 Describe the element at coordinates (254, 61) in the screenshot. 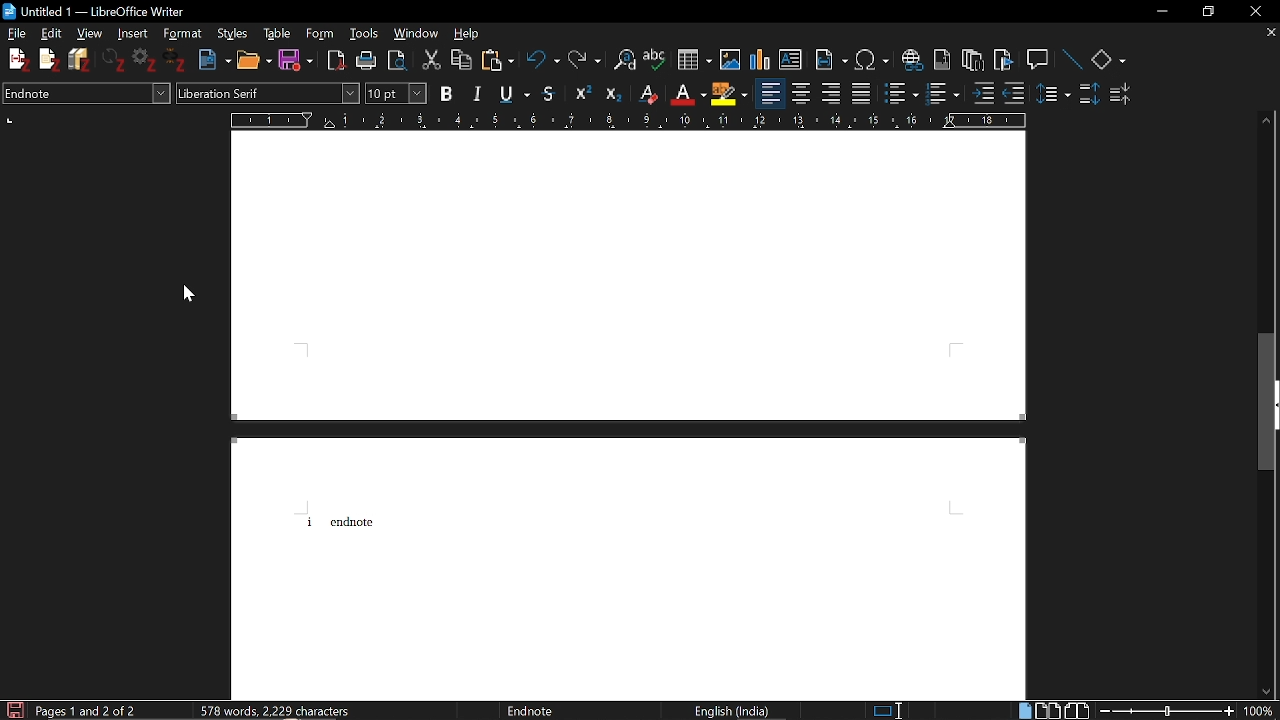

I see `Open` at that location.